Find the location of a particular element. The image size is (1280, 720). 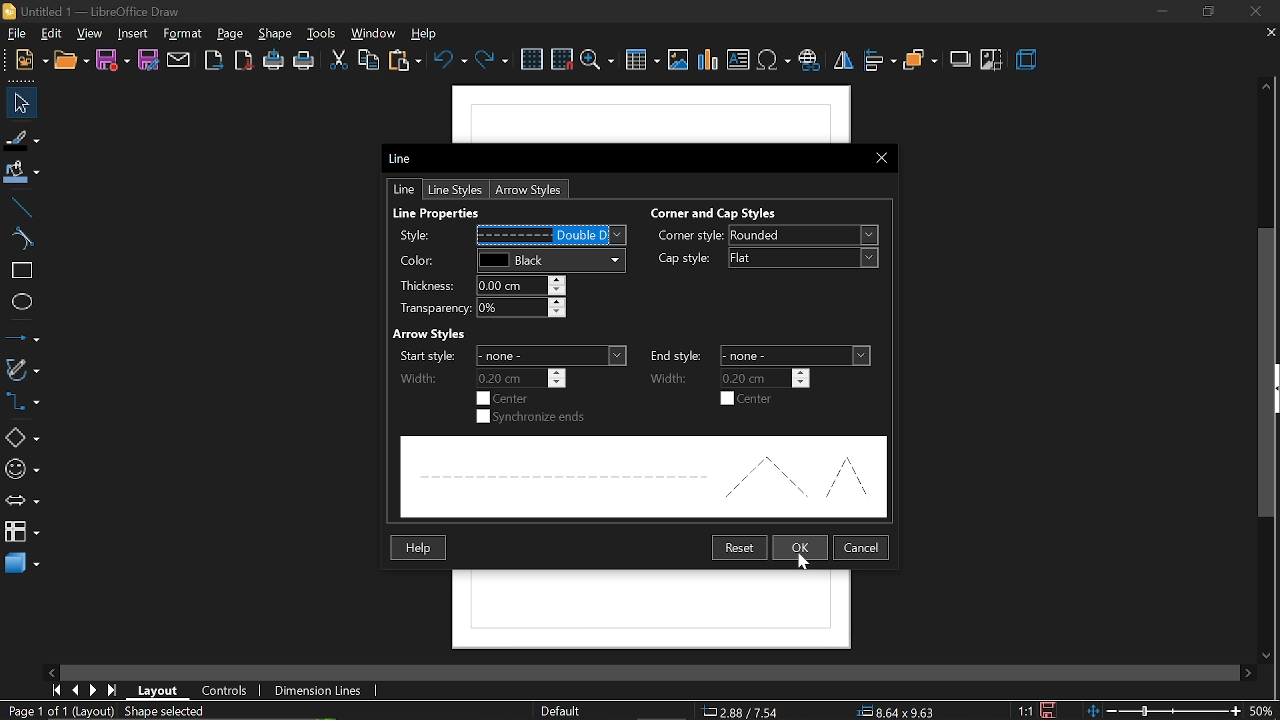

format is located at coordinates (183, 34).